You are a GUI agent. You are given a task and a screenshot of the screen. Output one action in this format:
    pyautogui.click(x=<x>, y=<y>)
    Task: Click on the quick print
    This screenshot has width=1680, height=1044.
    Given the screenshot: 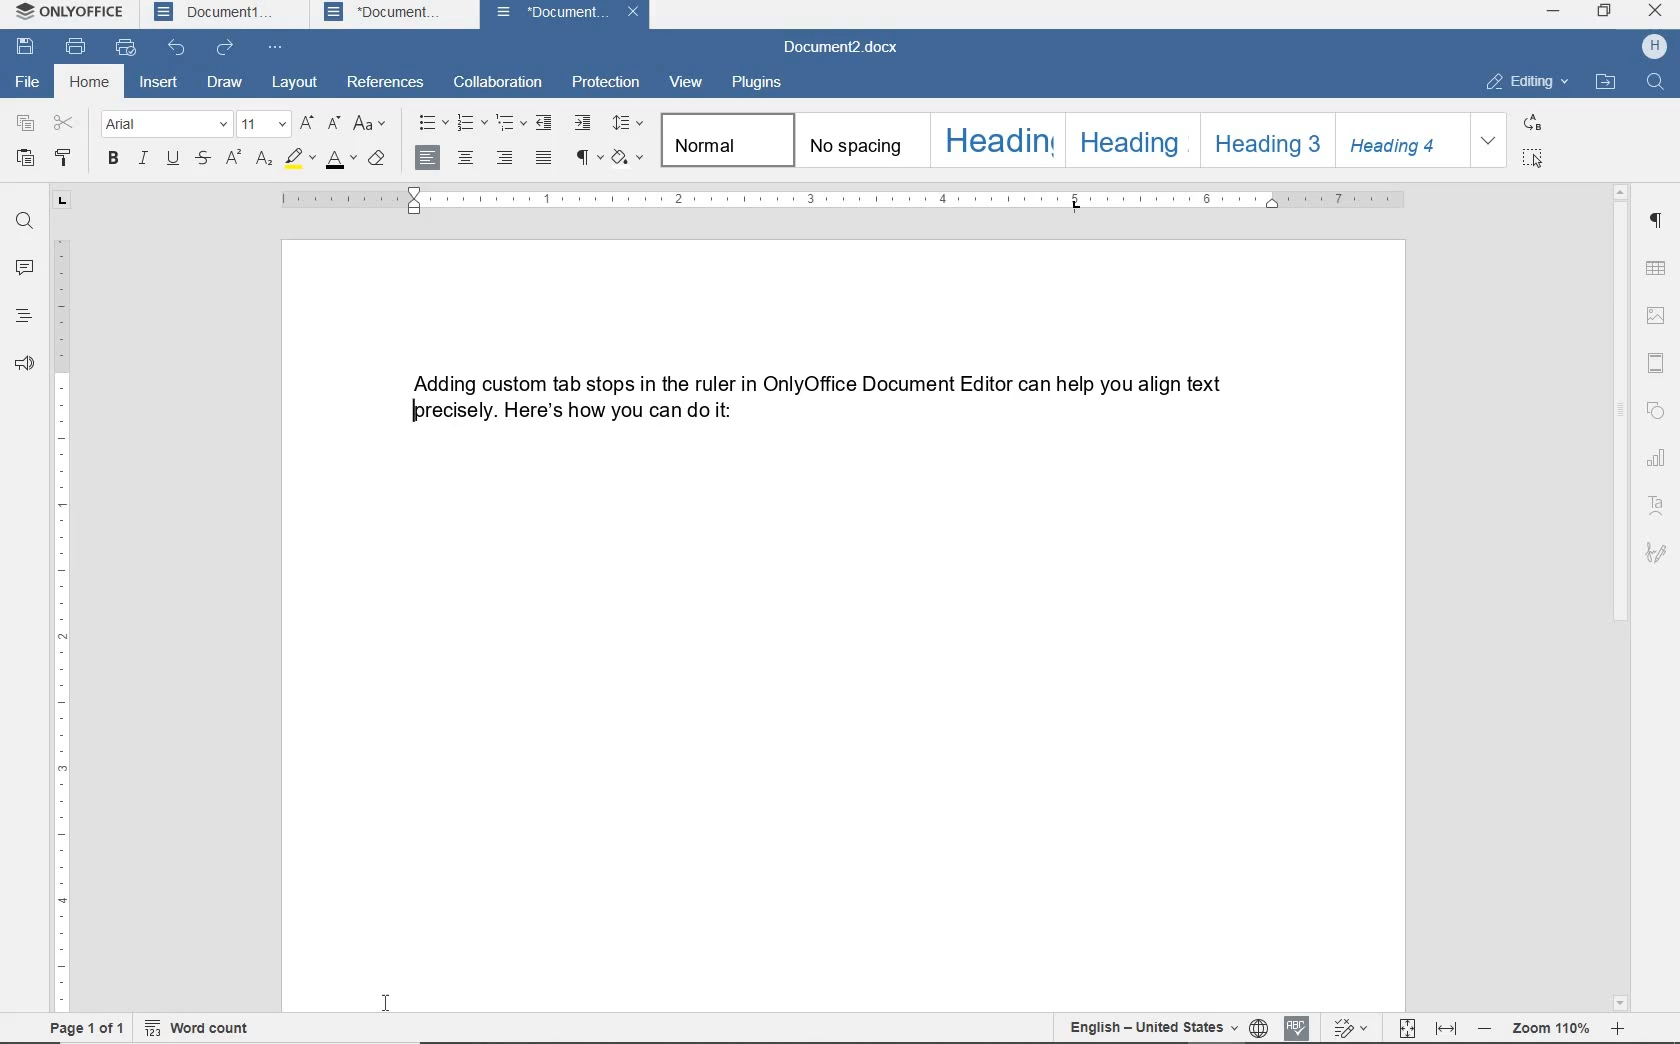 What is the action you would take?
    pyautogui.click(x=126, y=48)
    